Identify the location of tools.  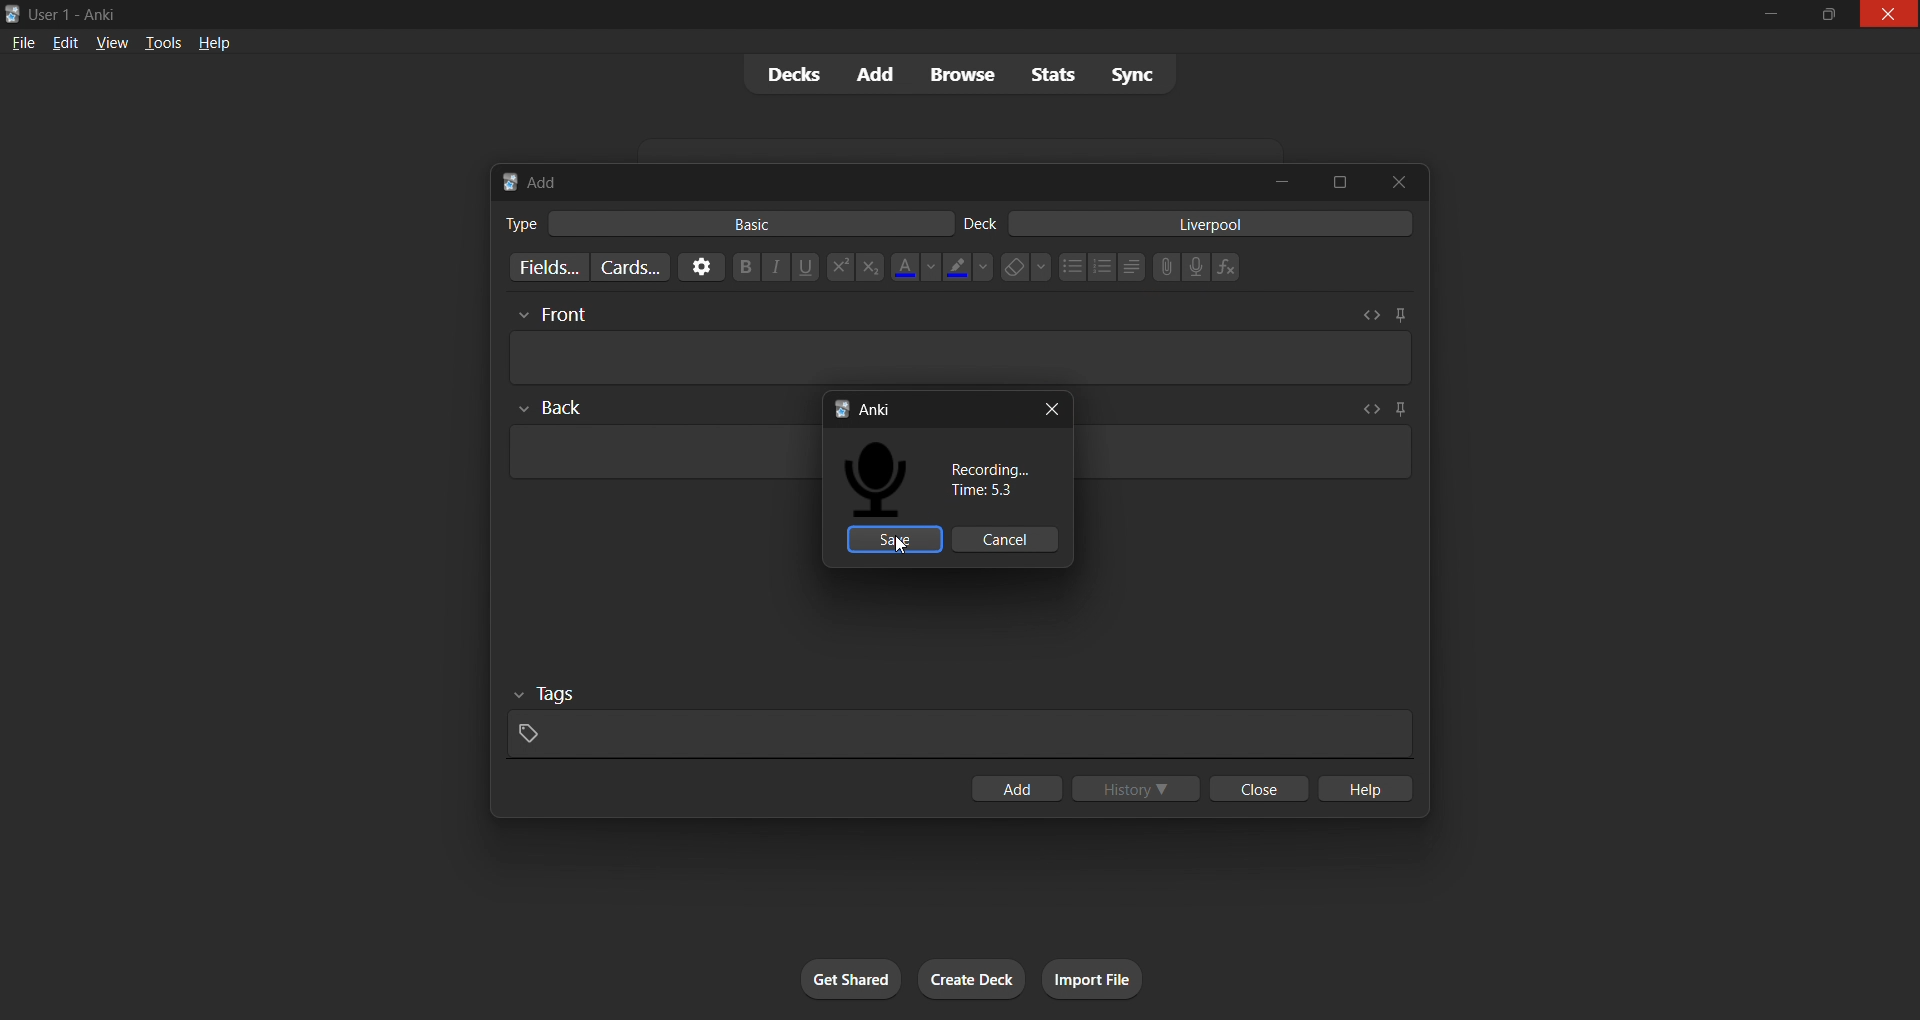
(162, 45).